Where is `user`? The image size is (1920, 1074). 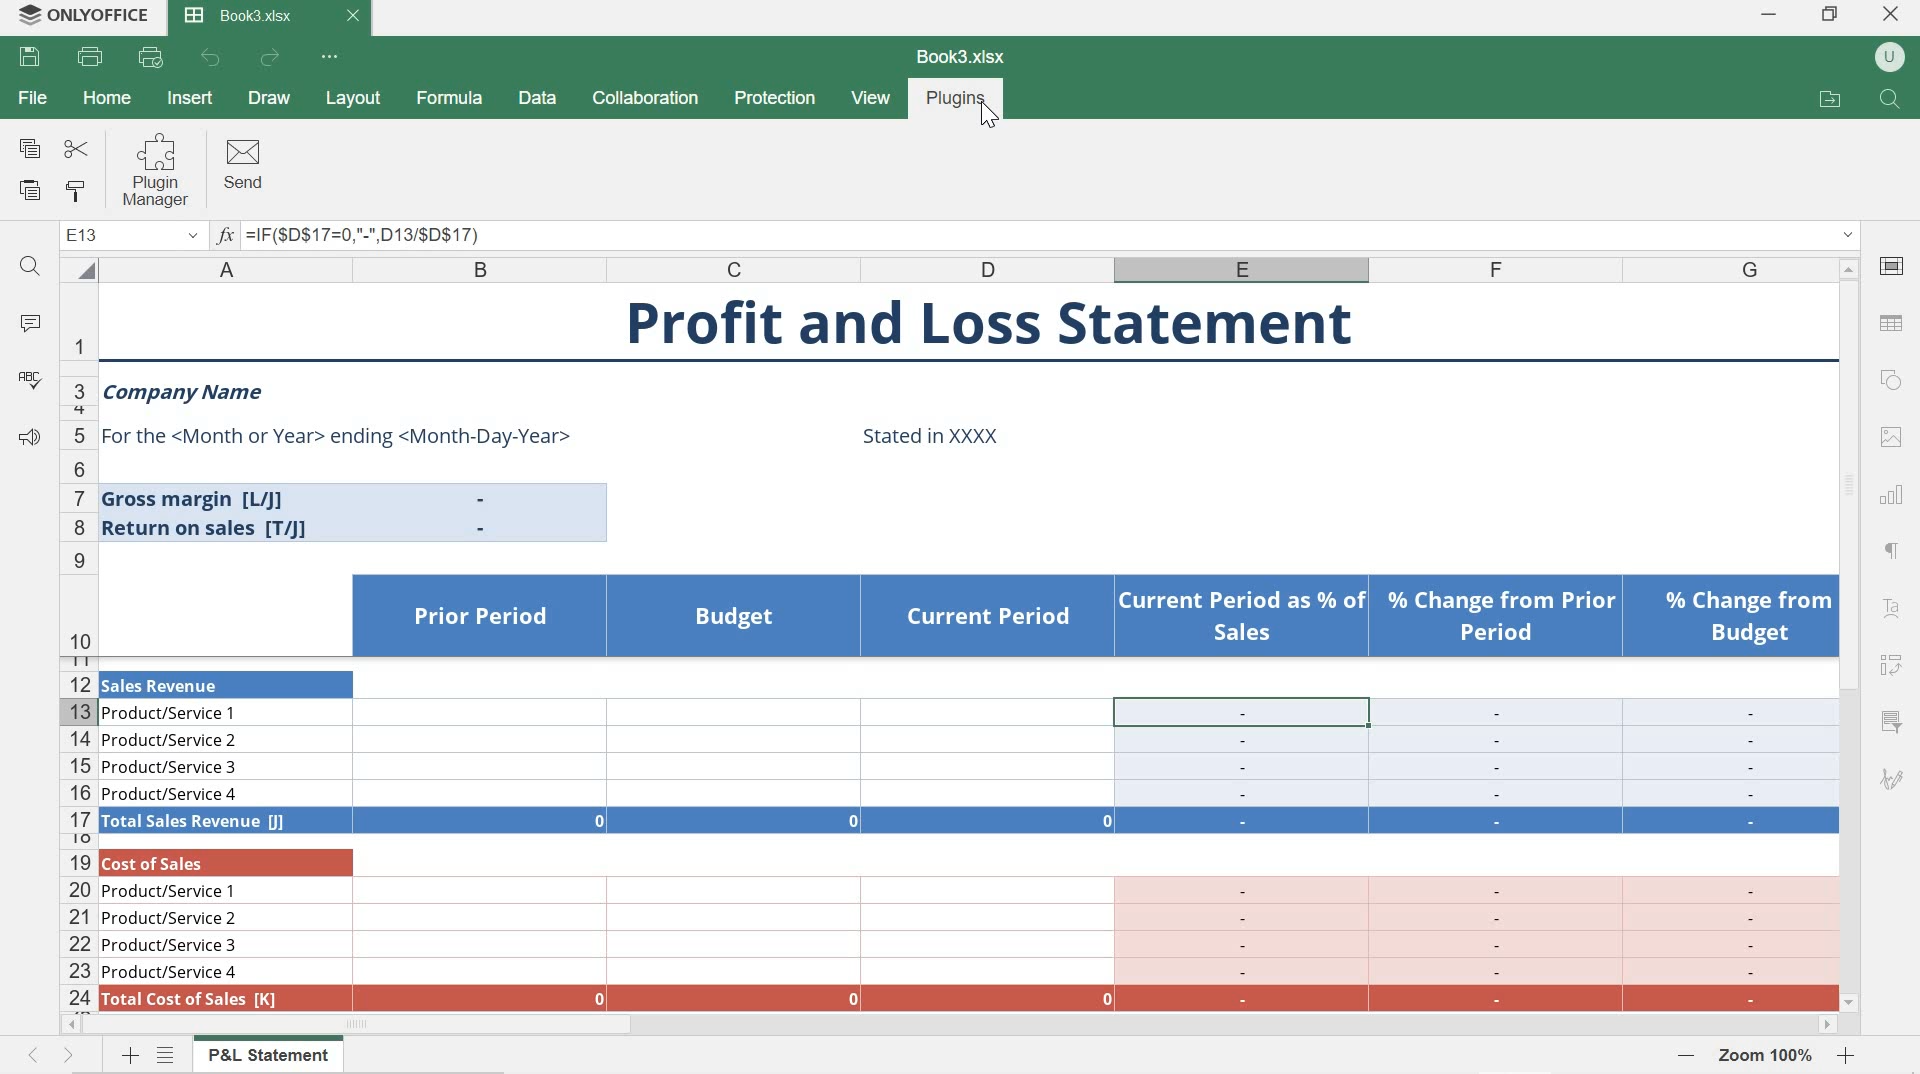
user is located at coordinates (1889, 57).